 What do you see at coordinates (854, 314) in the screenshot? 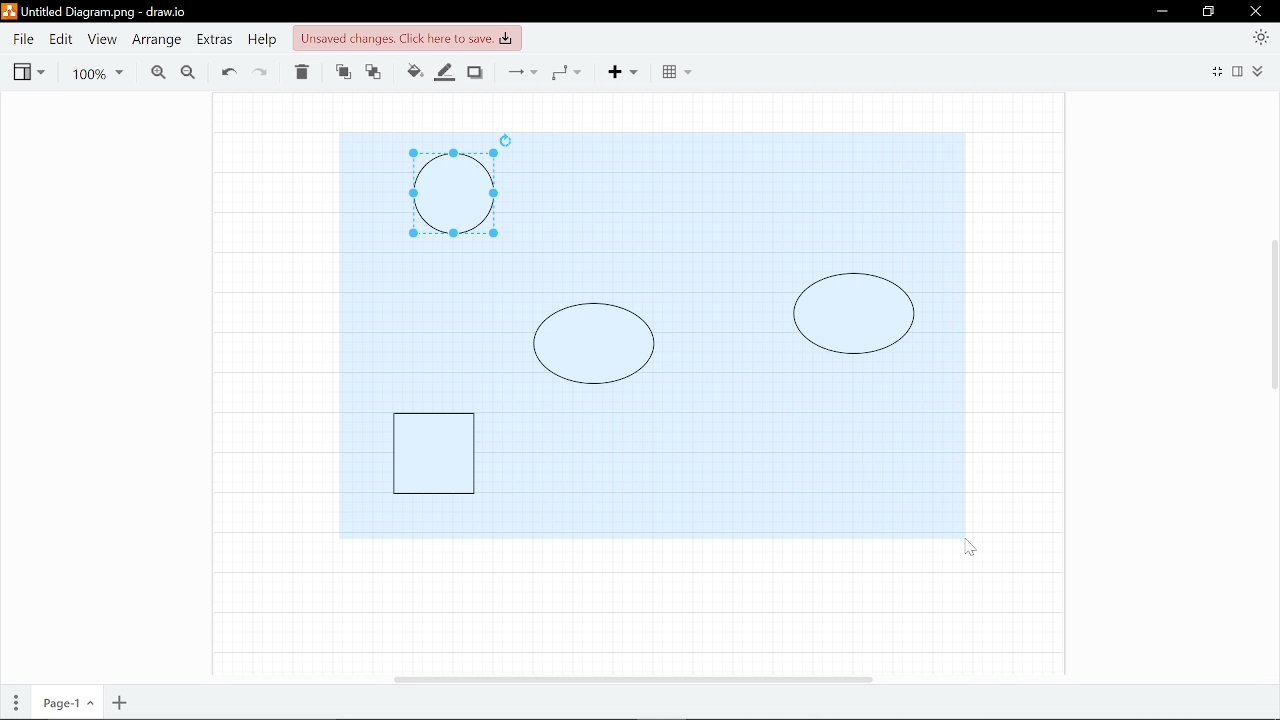
I see `Diagram` at bounding box center [854, 314].